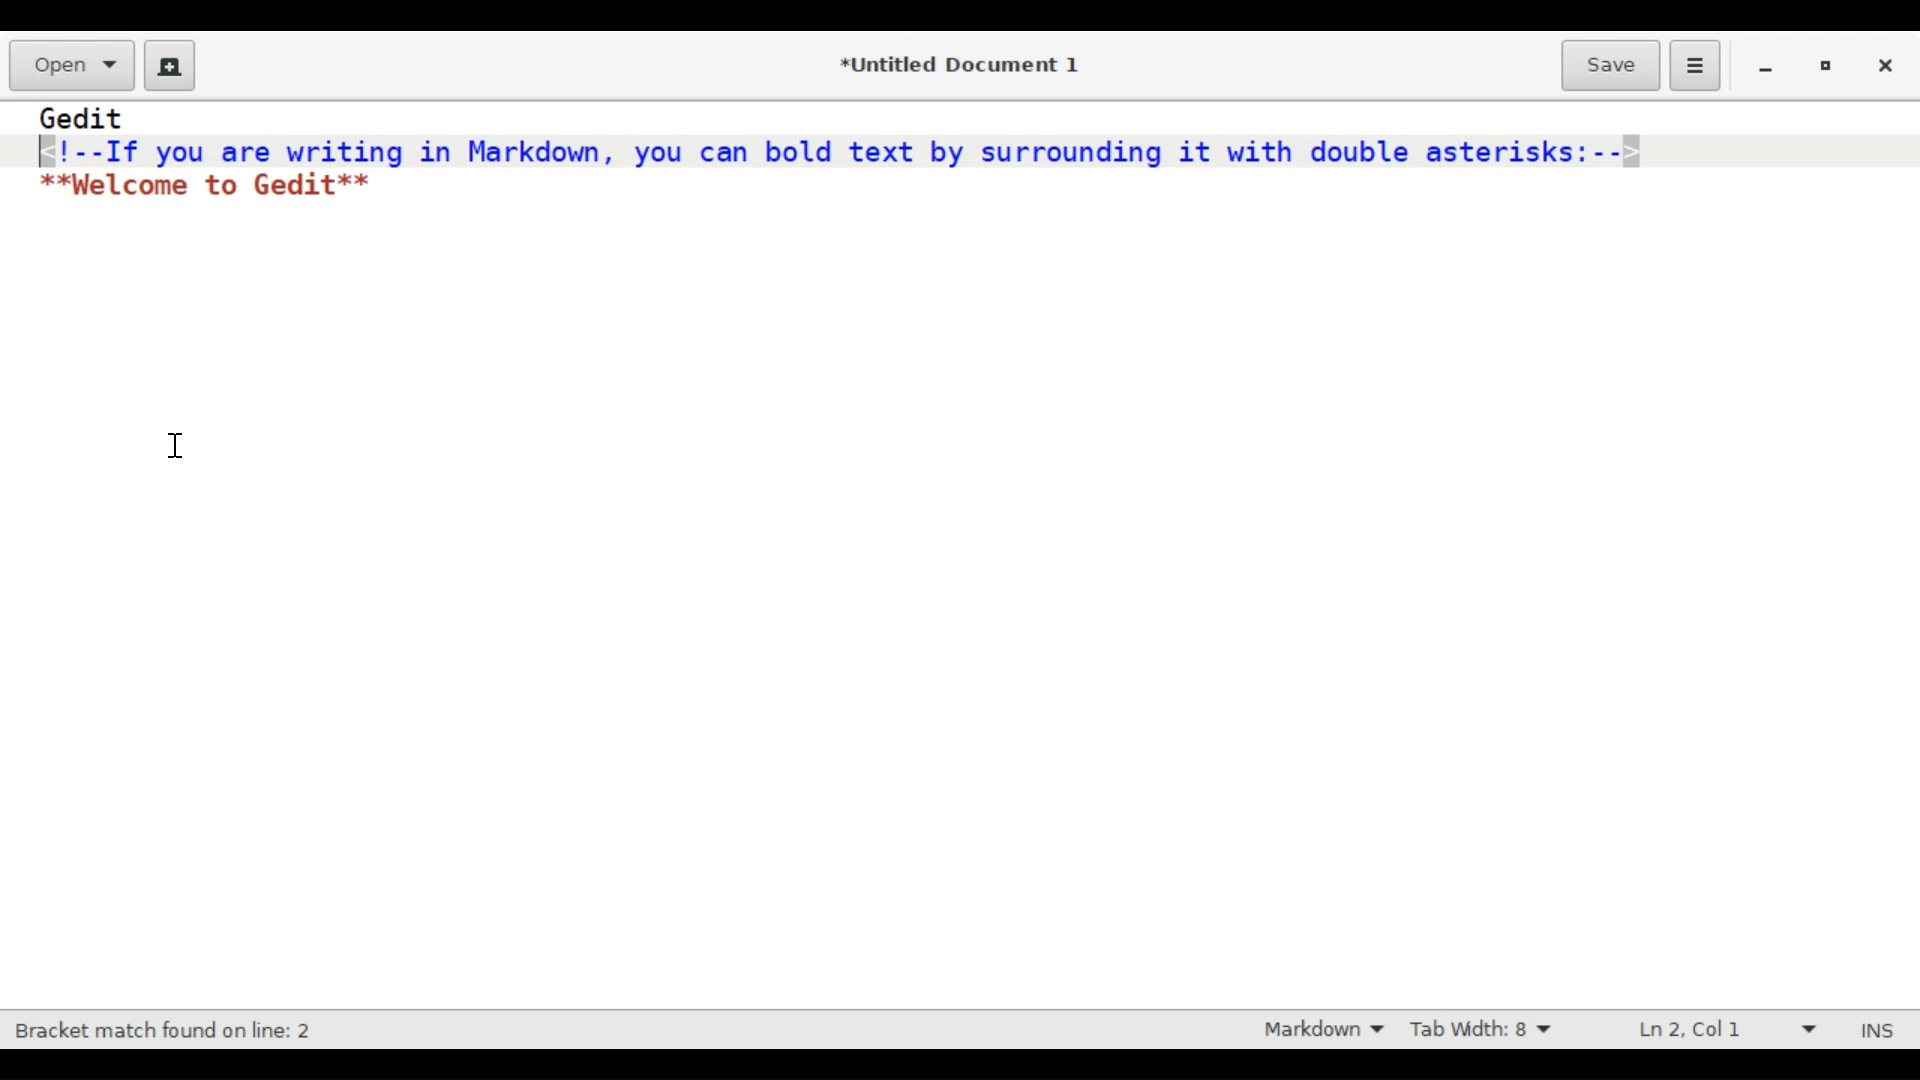 The image size is (1920, 1080). I want to click on *Untitled Document 1, so click(958, 66).